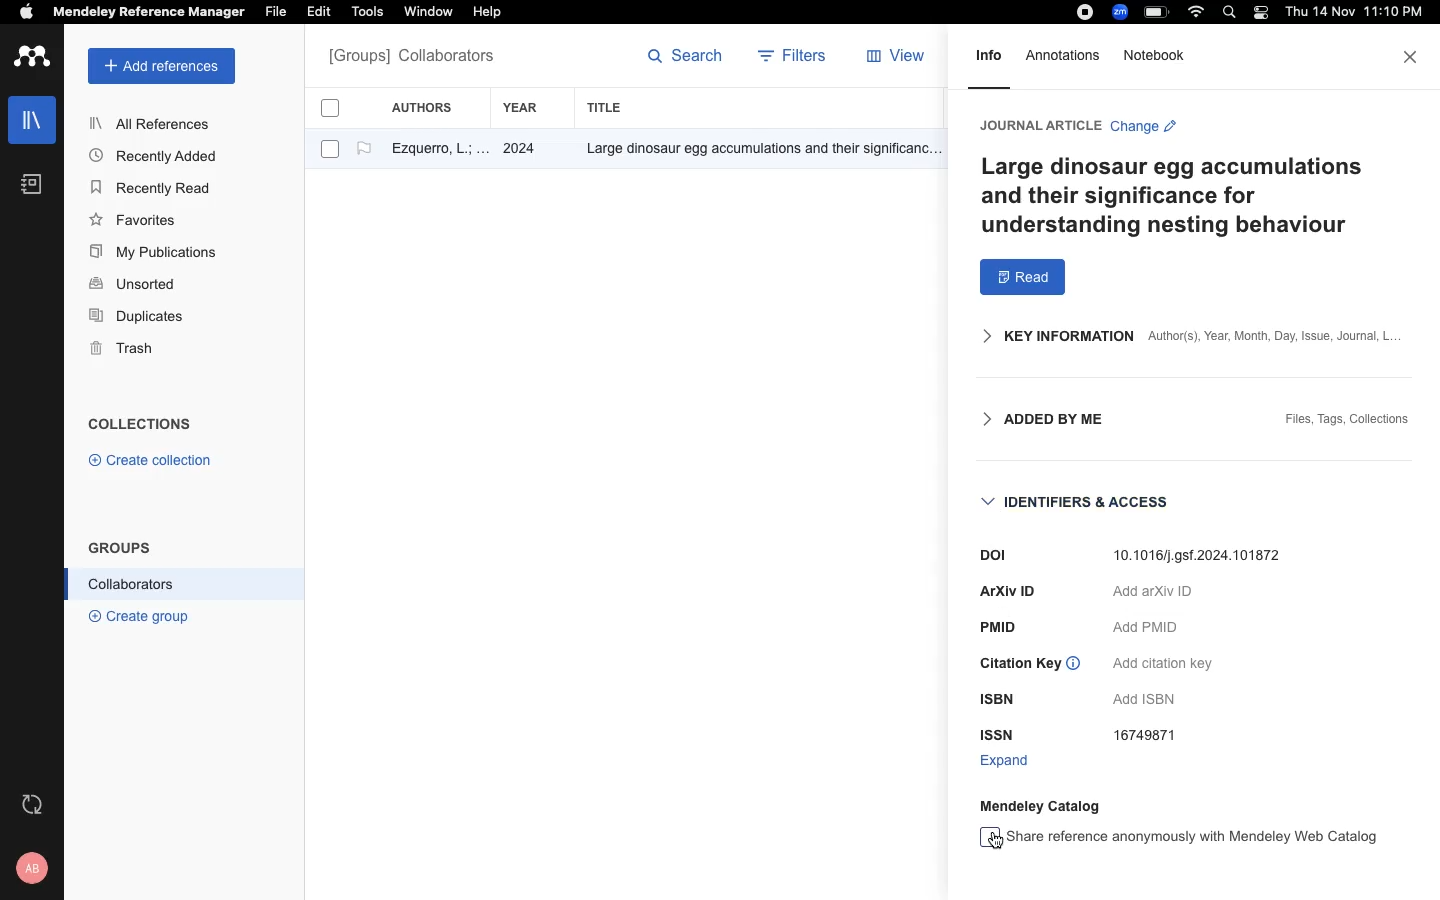 The width and height of the screenshot is (1440, 900). I want to click on view, so click(900, 60).